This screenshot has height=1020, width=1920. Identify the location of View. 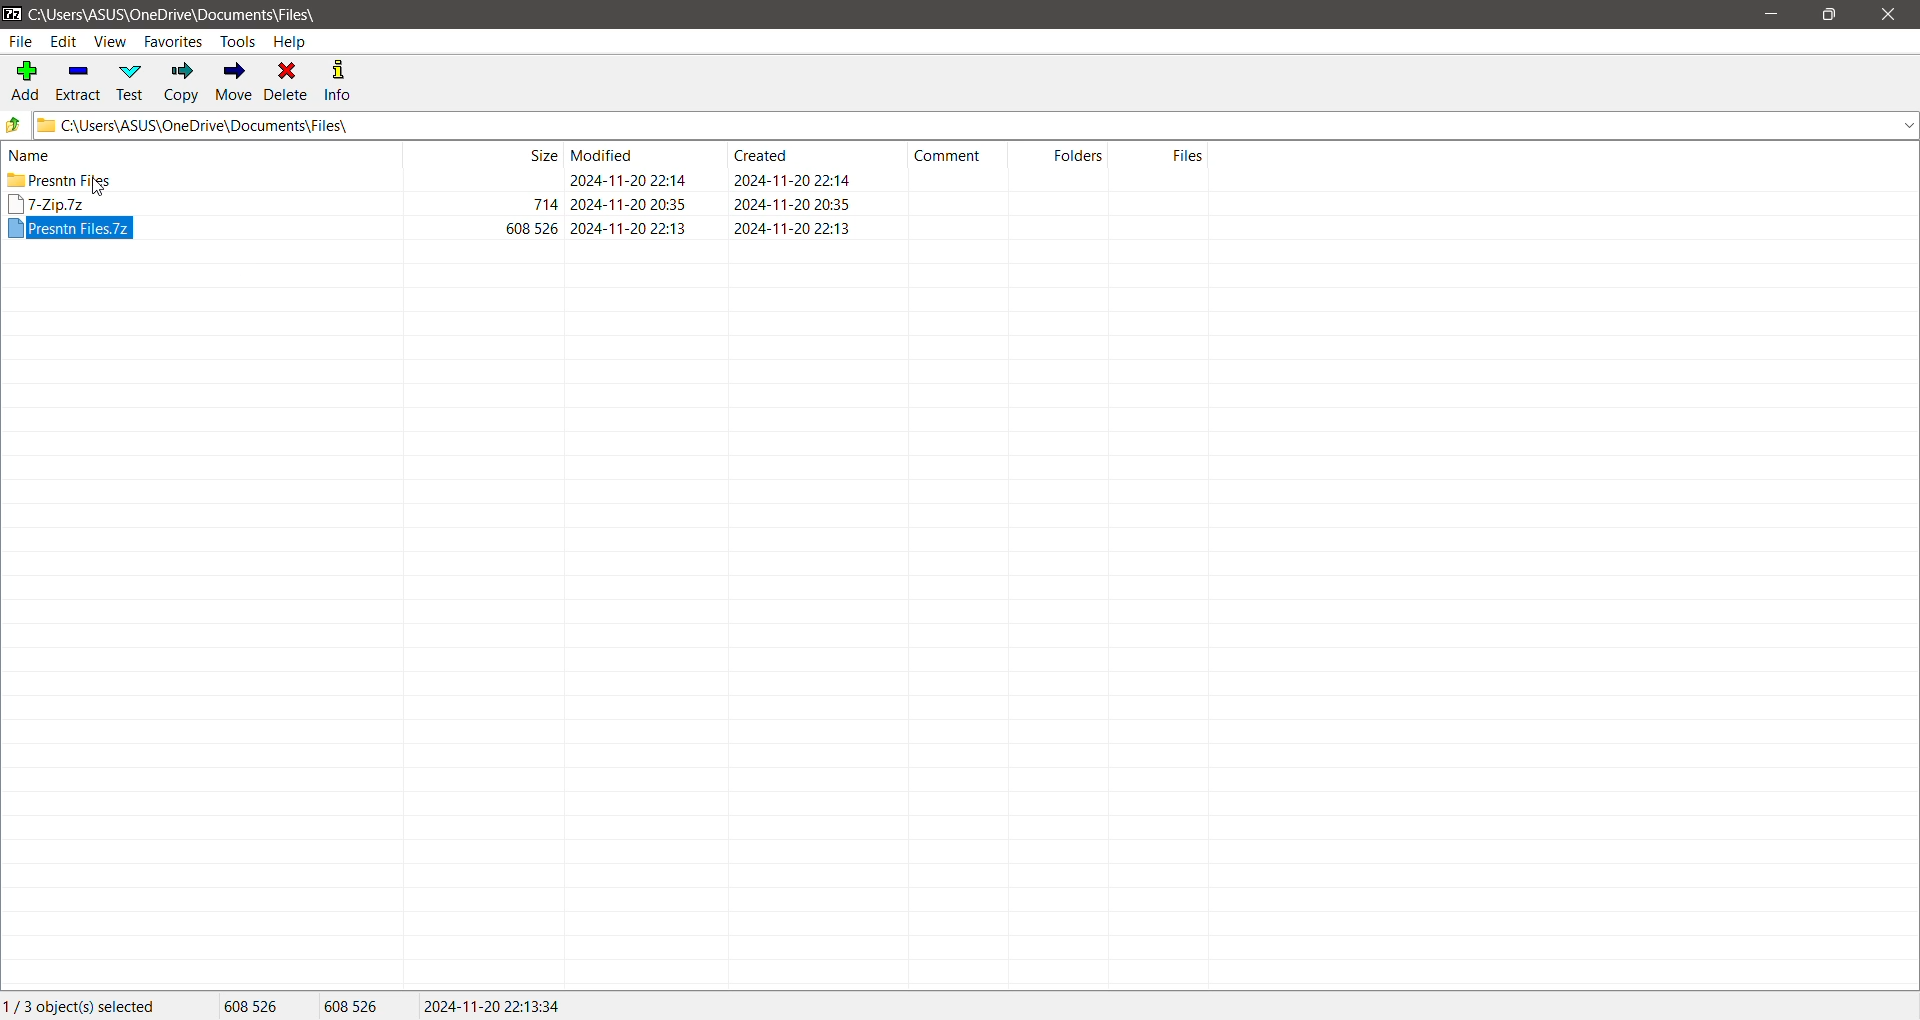
(111, 41).